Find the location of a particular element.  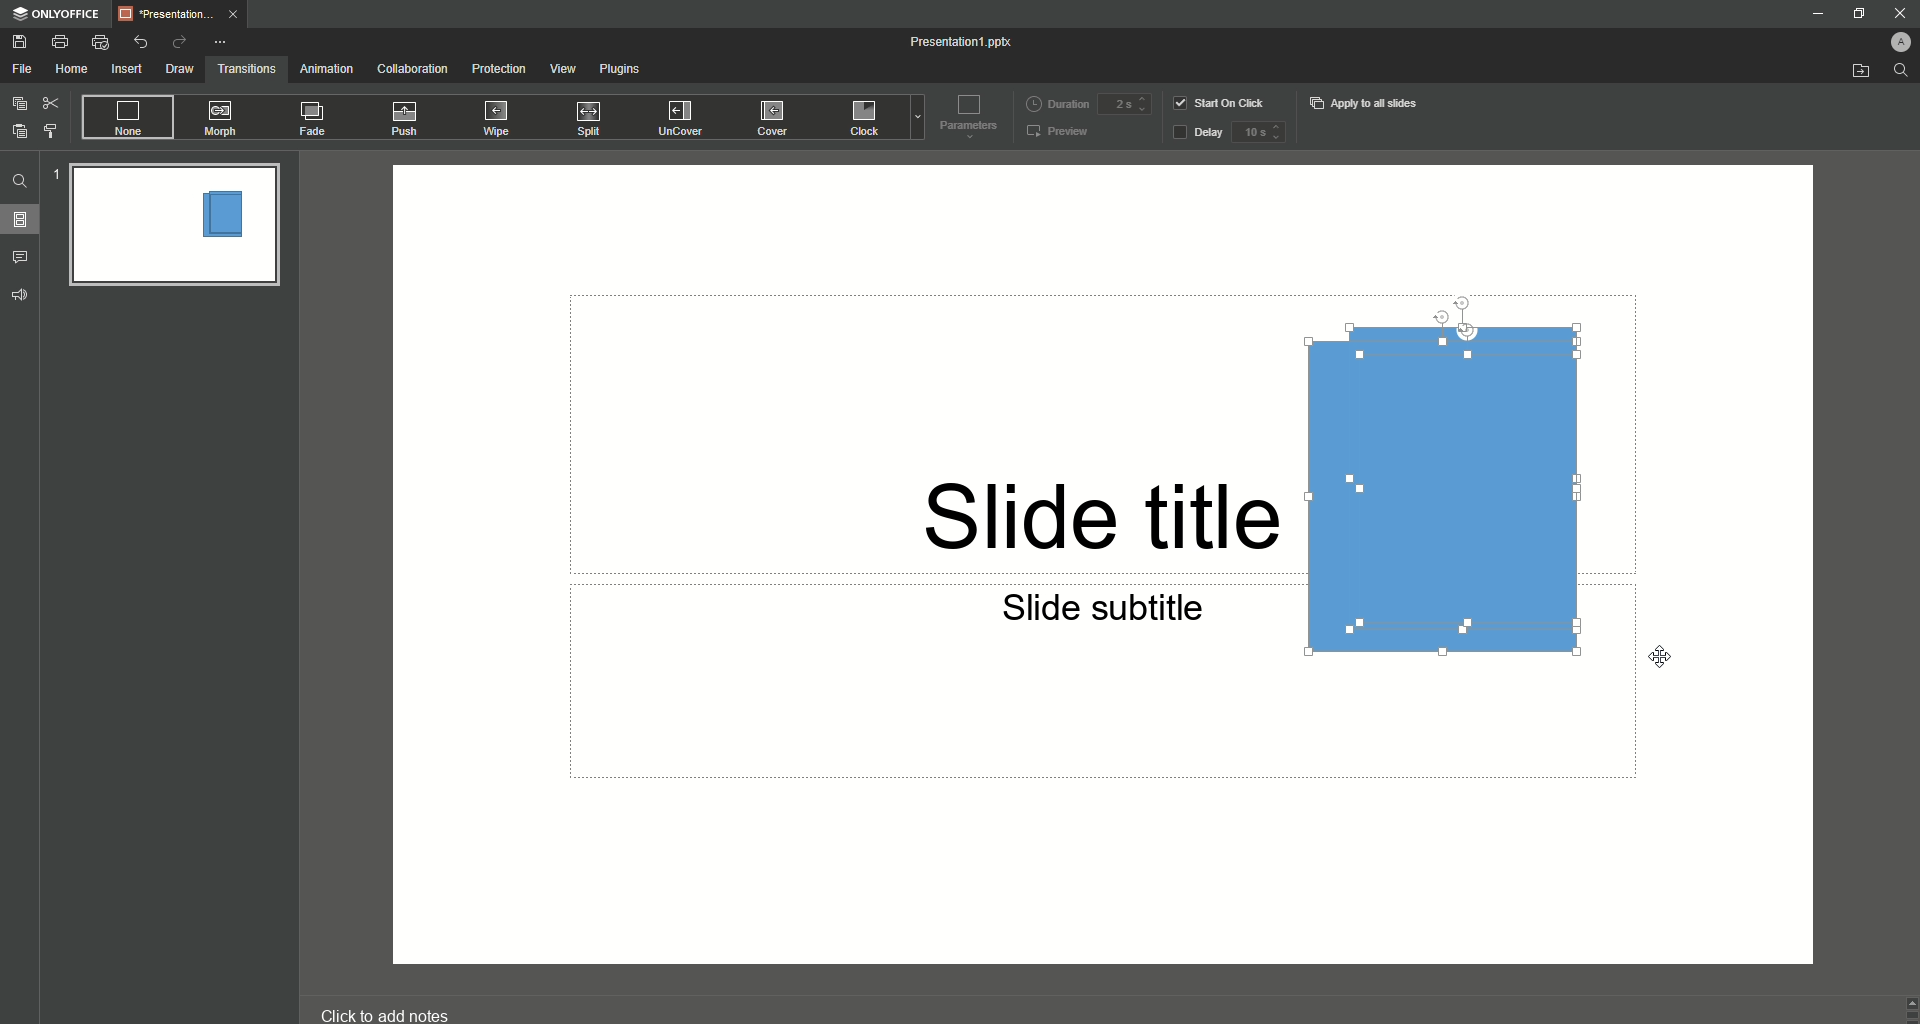

Slides is located at coordinates (22, 219).